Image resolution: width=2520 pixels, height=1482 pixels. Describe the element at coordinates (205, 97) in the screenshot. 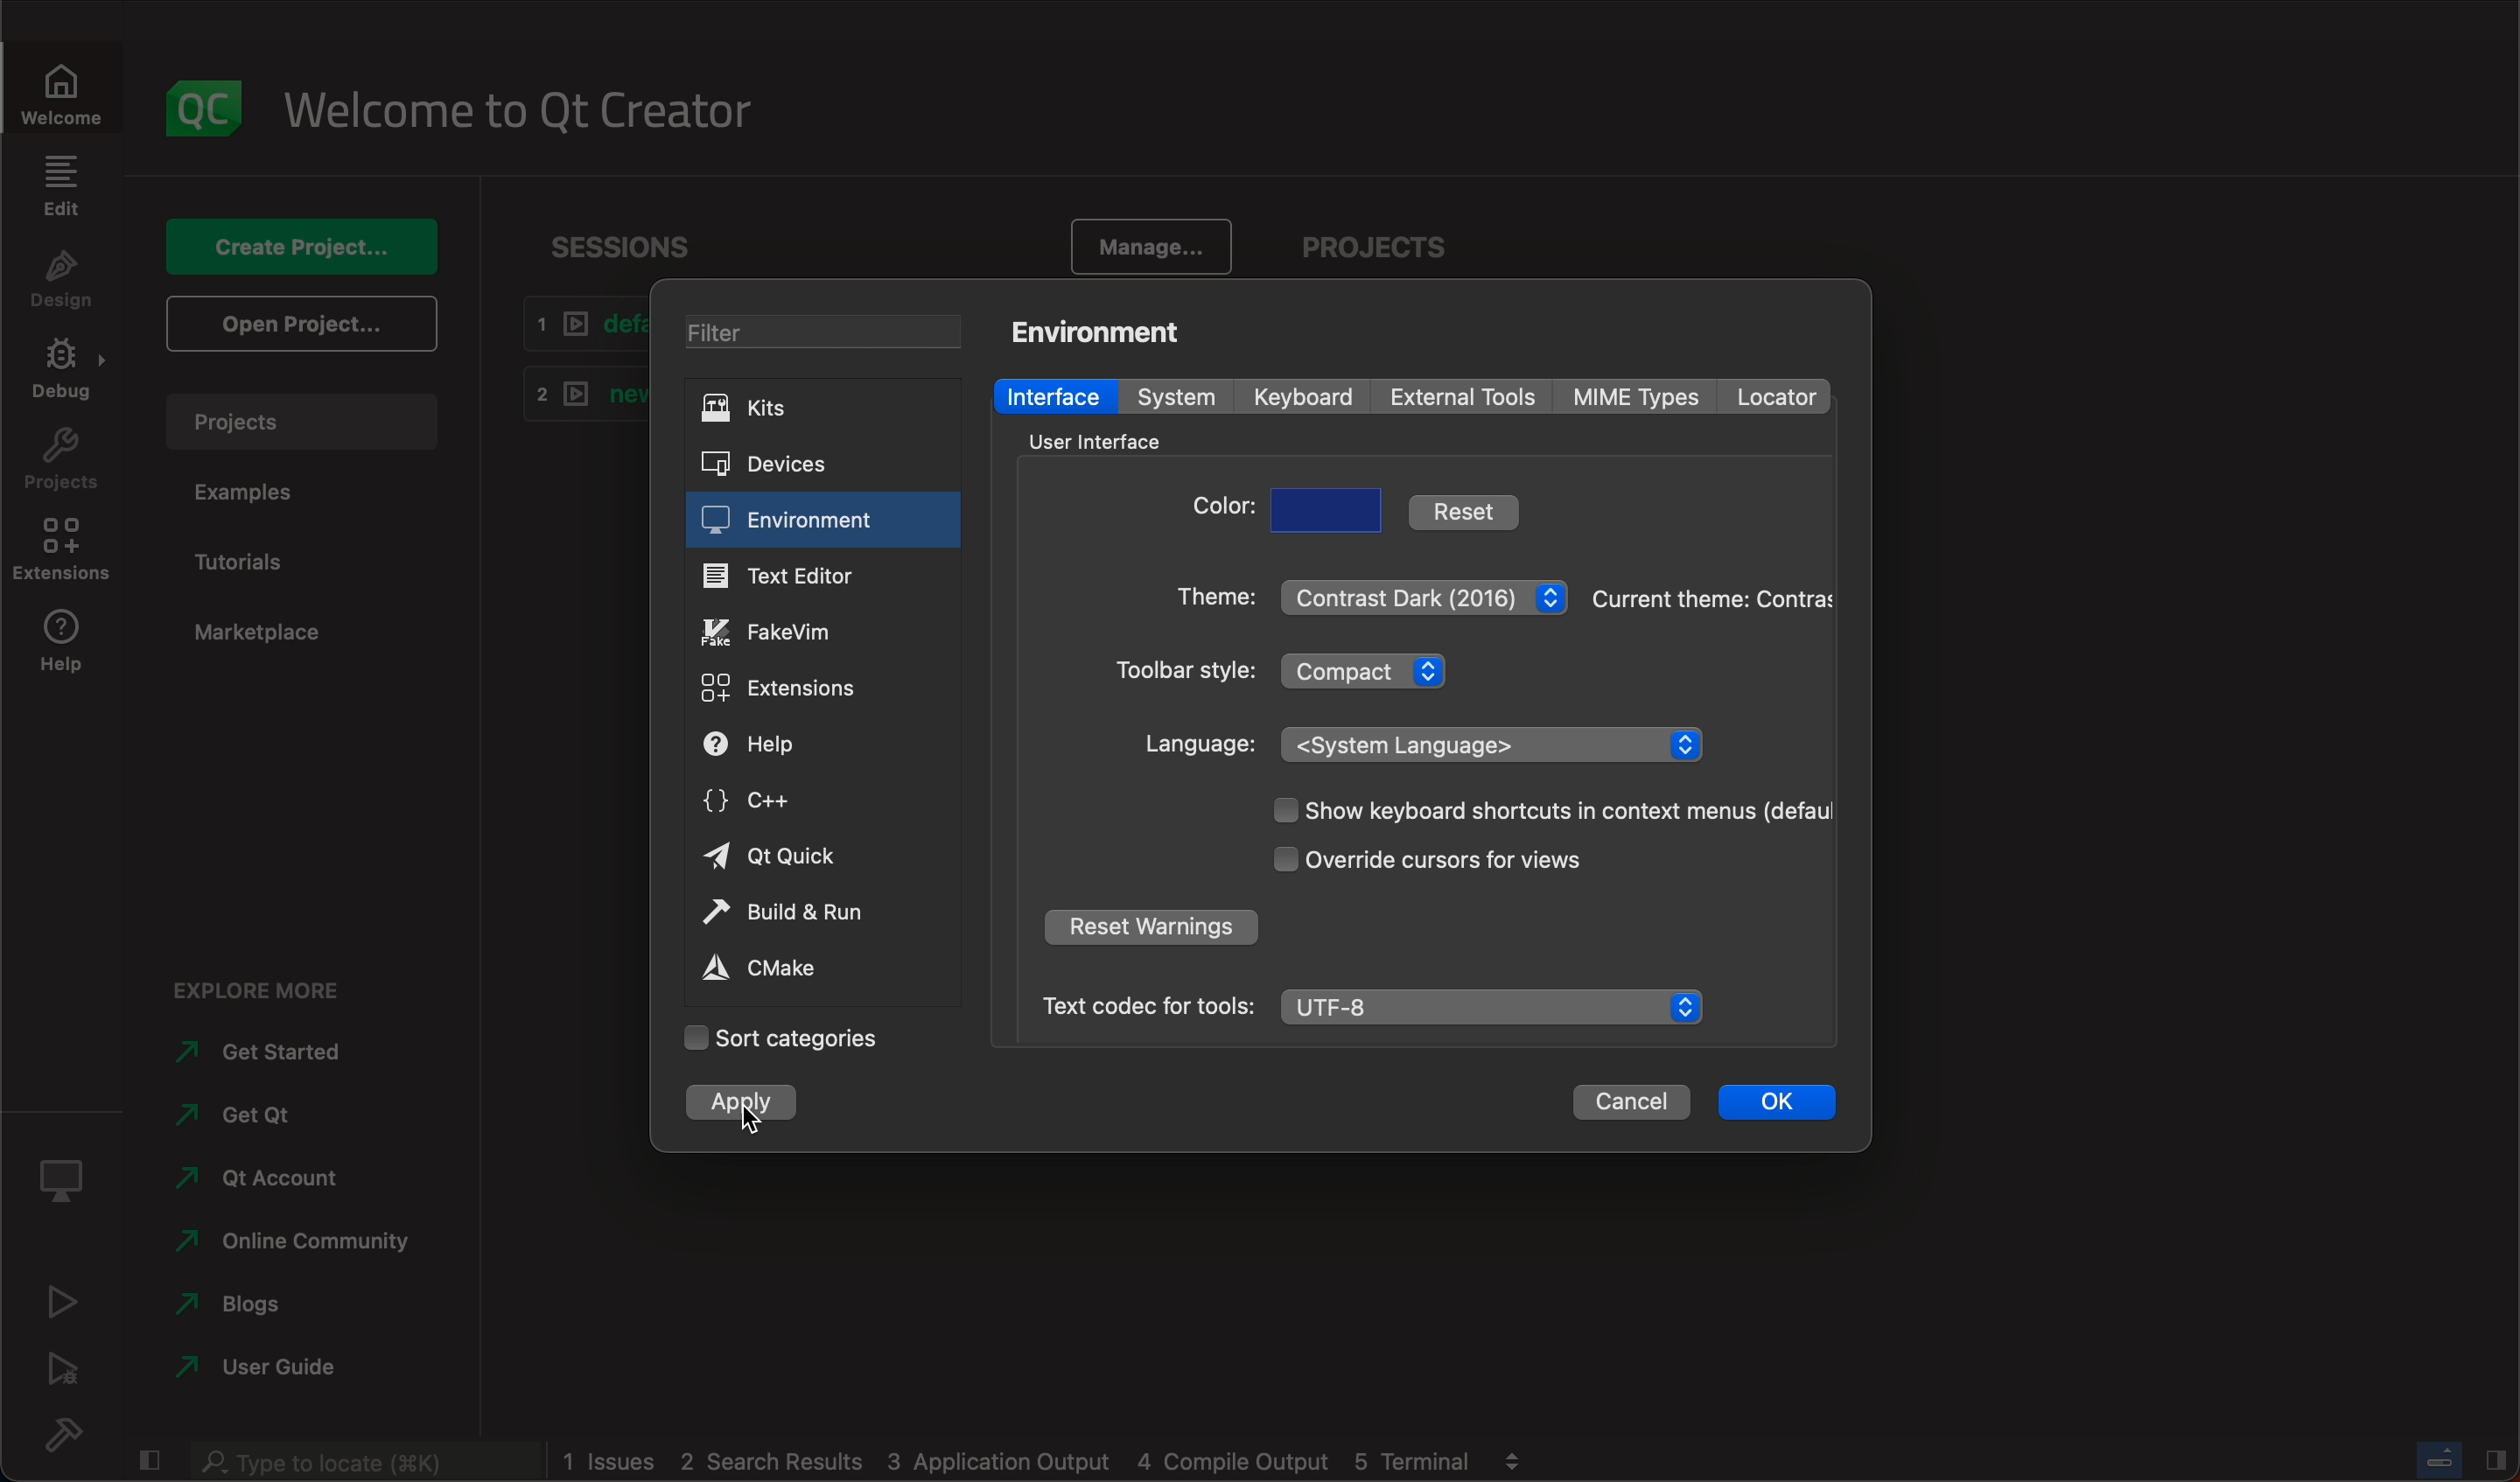

I see `logo` at that location.